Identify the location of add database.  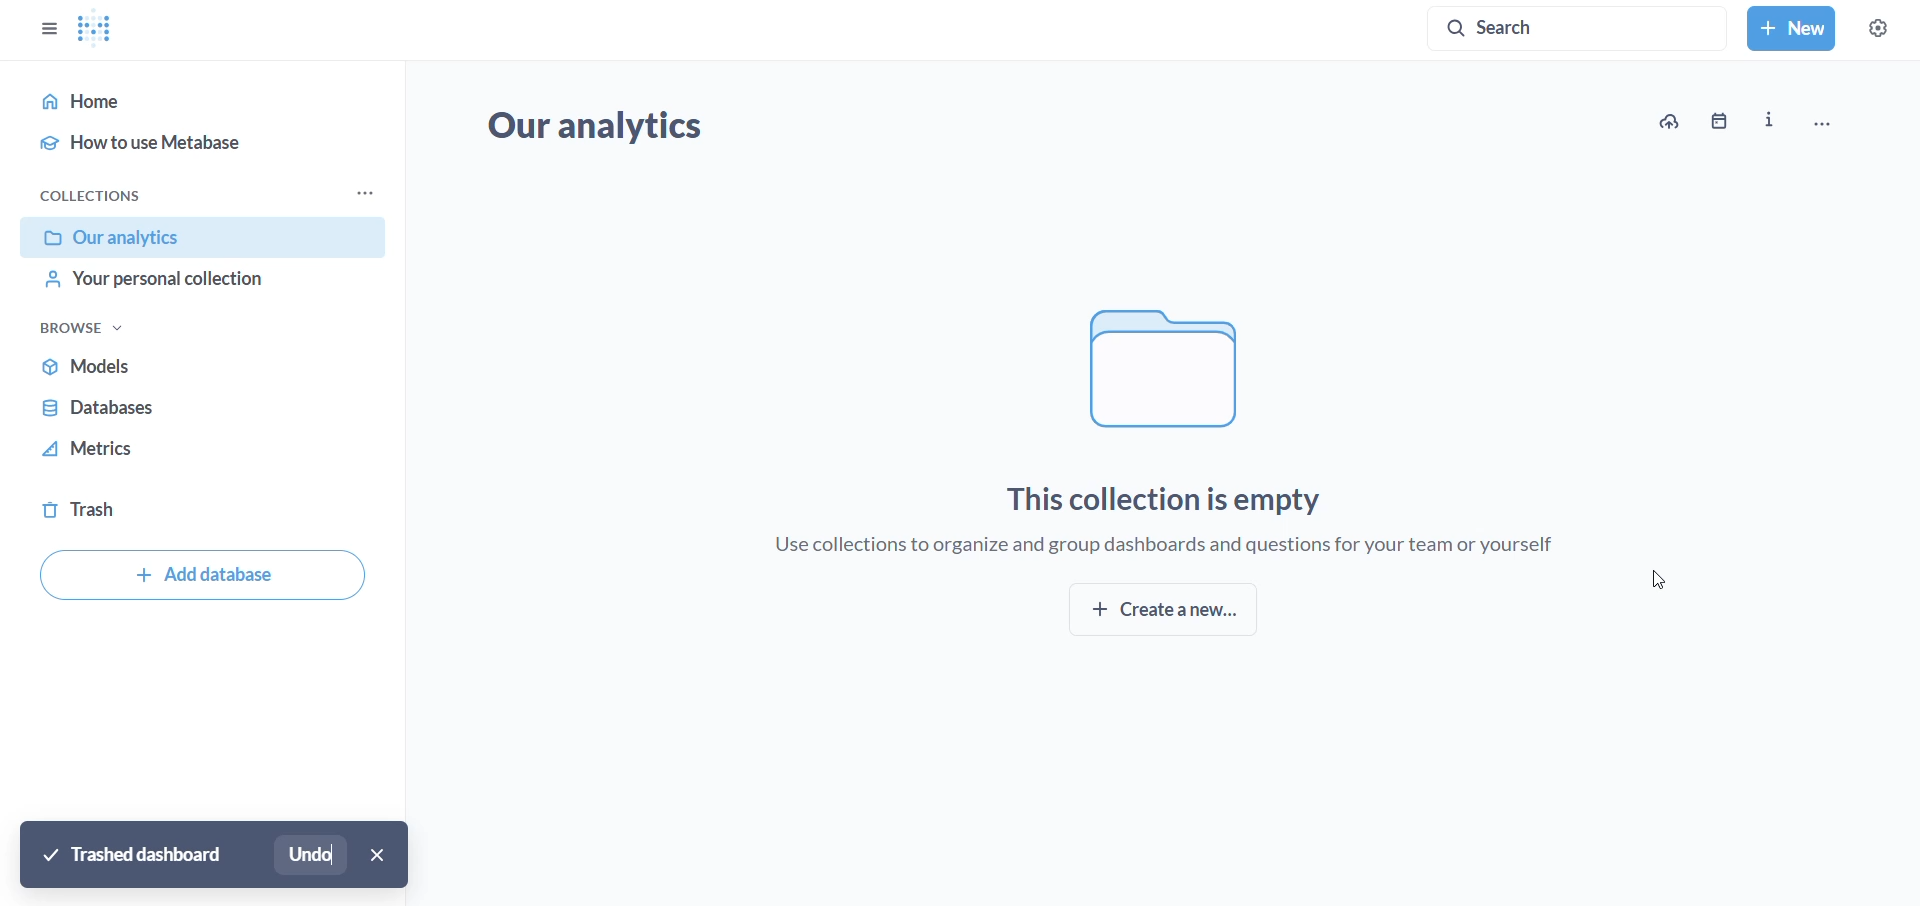
(201, 575).